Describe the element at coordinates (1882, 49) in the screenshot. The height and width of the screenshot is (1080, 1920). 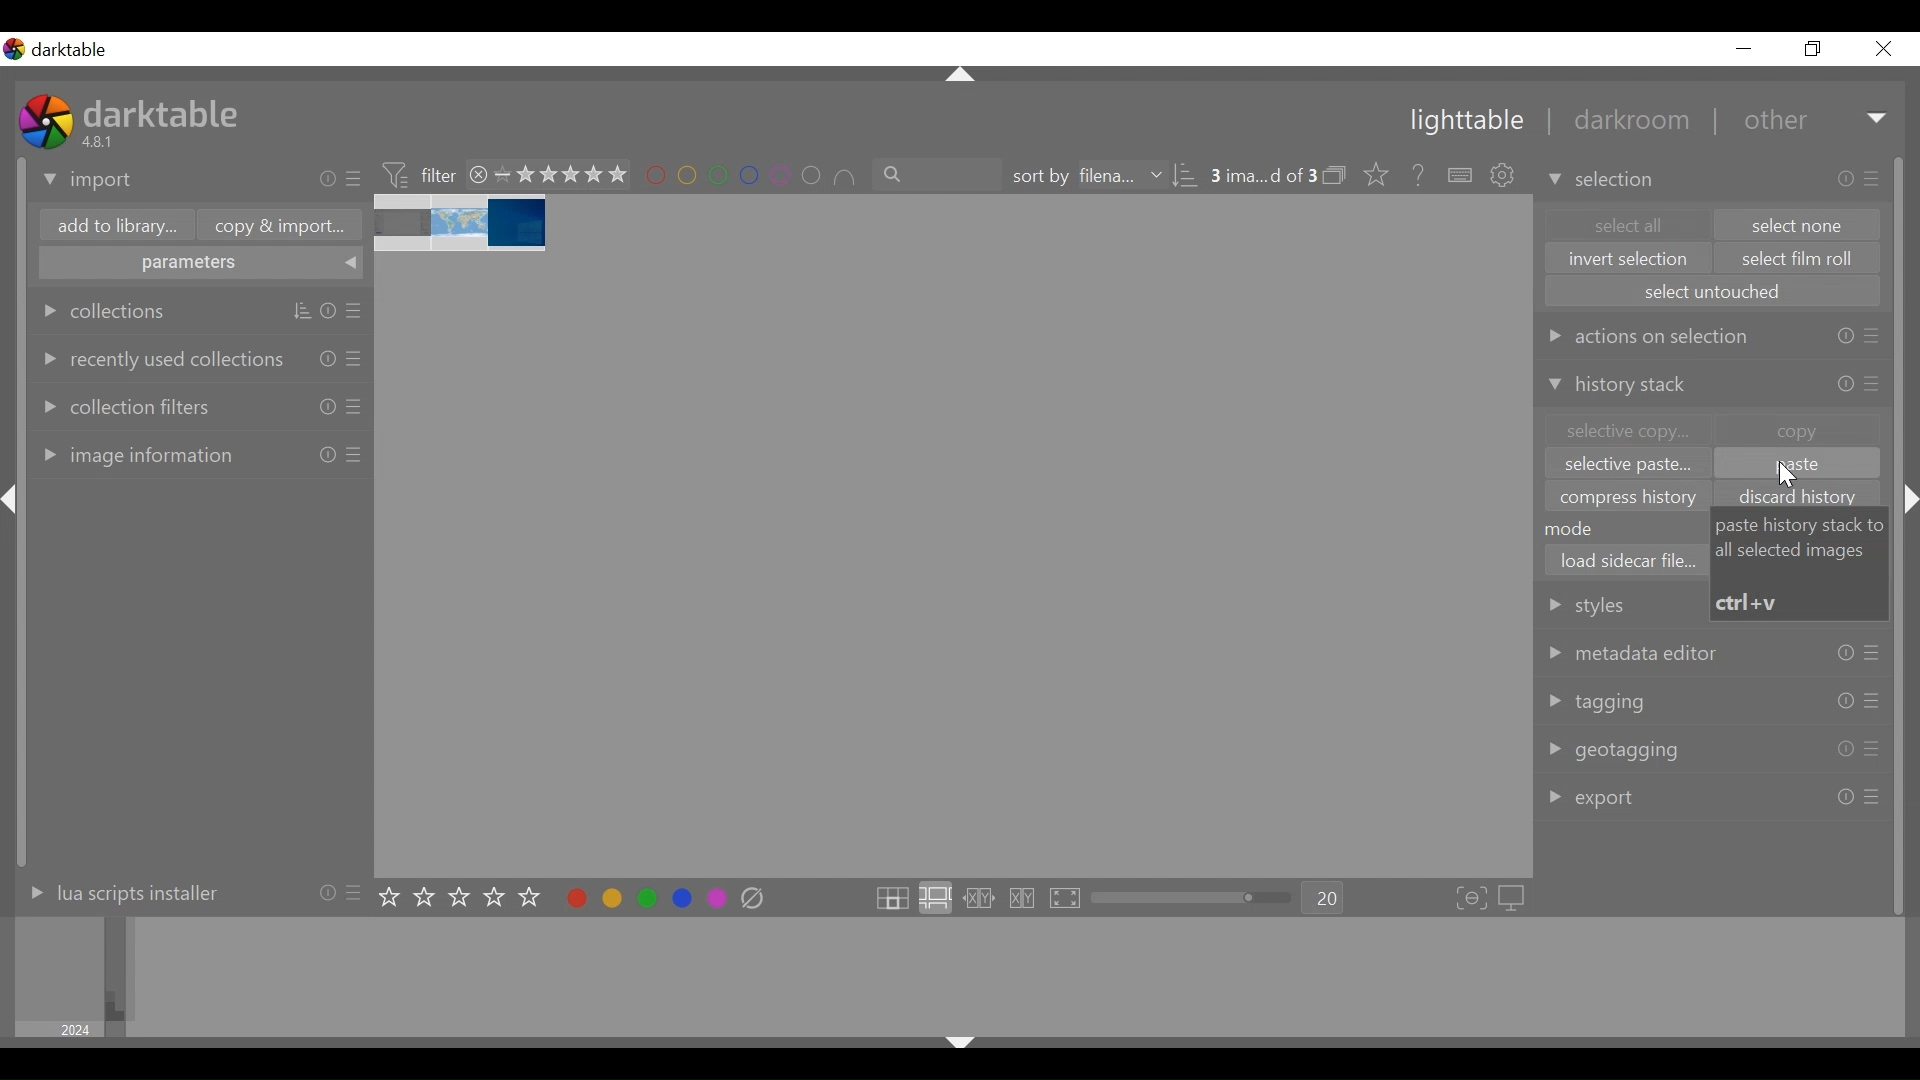
I see `close` at that location.